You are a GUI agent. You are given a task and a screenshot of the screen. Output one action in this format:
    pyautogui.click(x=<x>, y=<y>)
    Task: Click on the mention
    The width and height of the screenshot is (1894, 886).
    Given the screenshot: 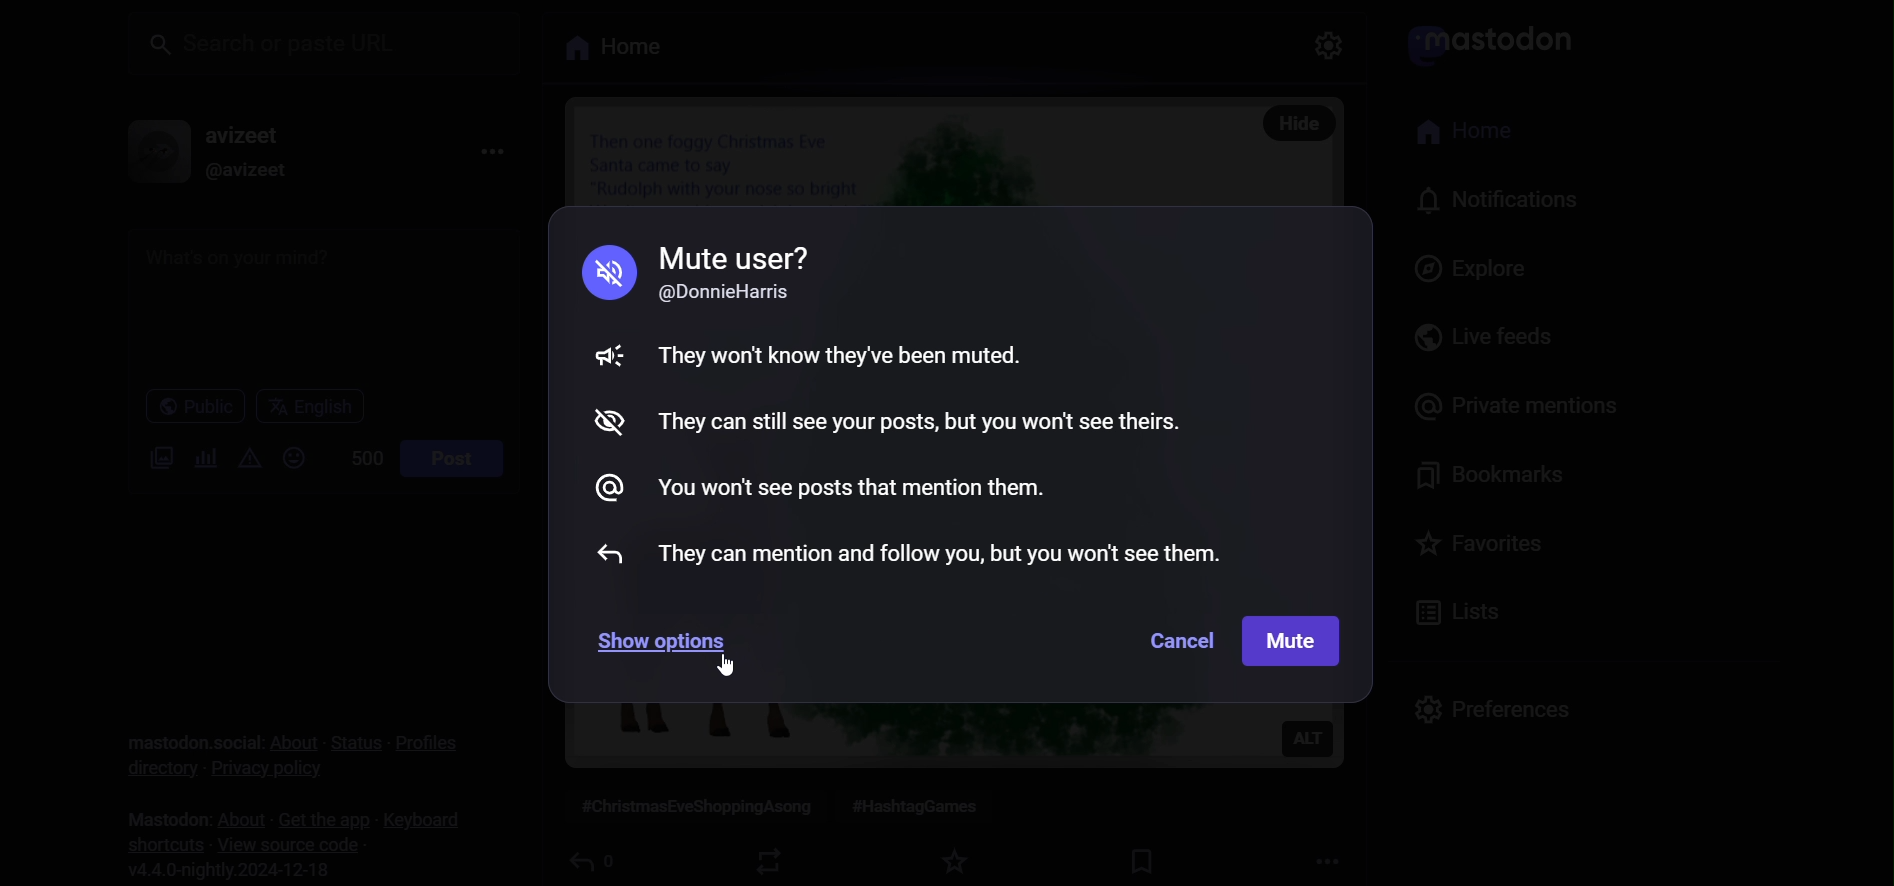 What is the action you would take?
    pyautogui.click(x=599, y=489)
    